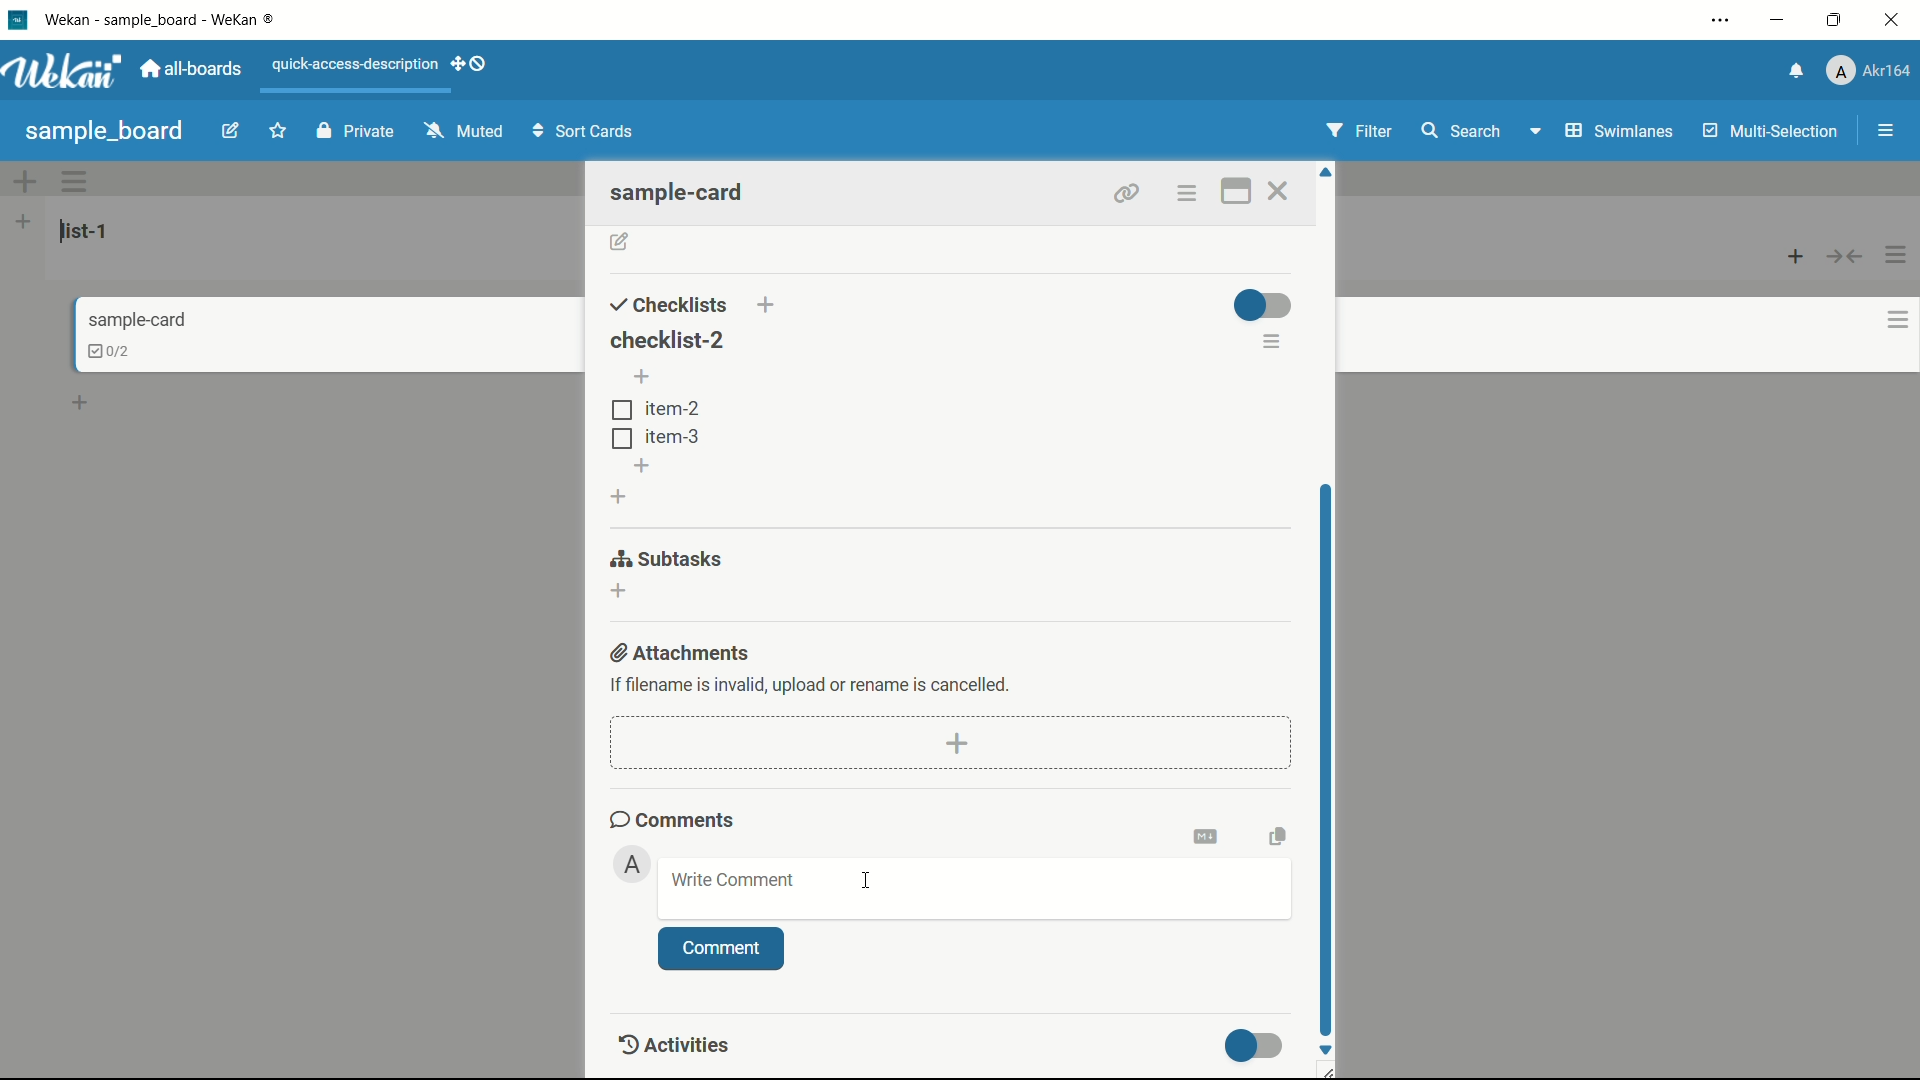 This screenshot has height=1080, width=1920. What do you see at coordinates (683, 652) in the screenshot?
I see `attachments` at bounding box center [683, 652].